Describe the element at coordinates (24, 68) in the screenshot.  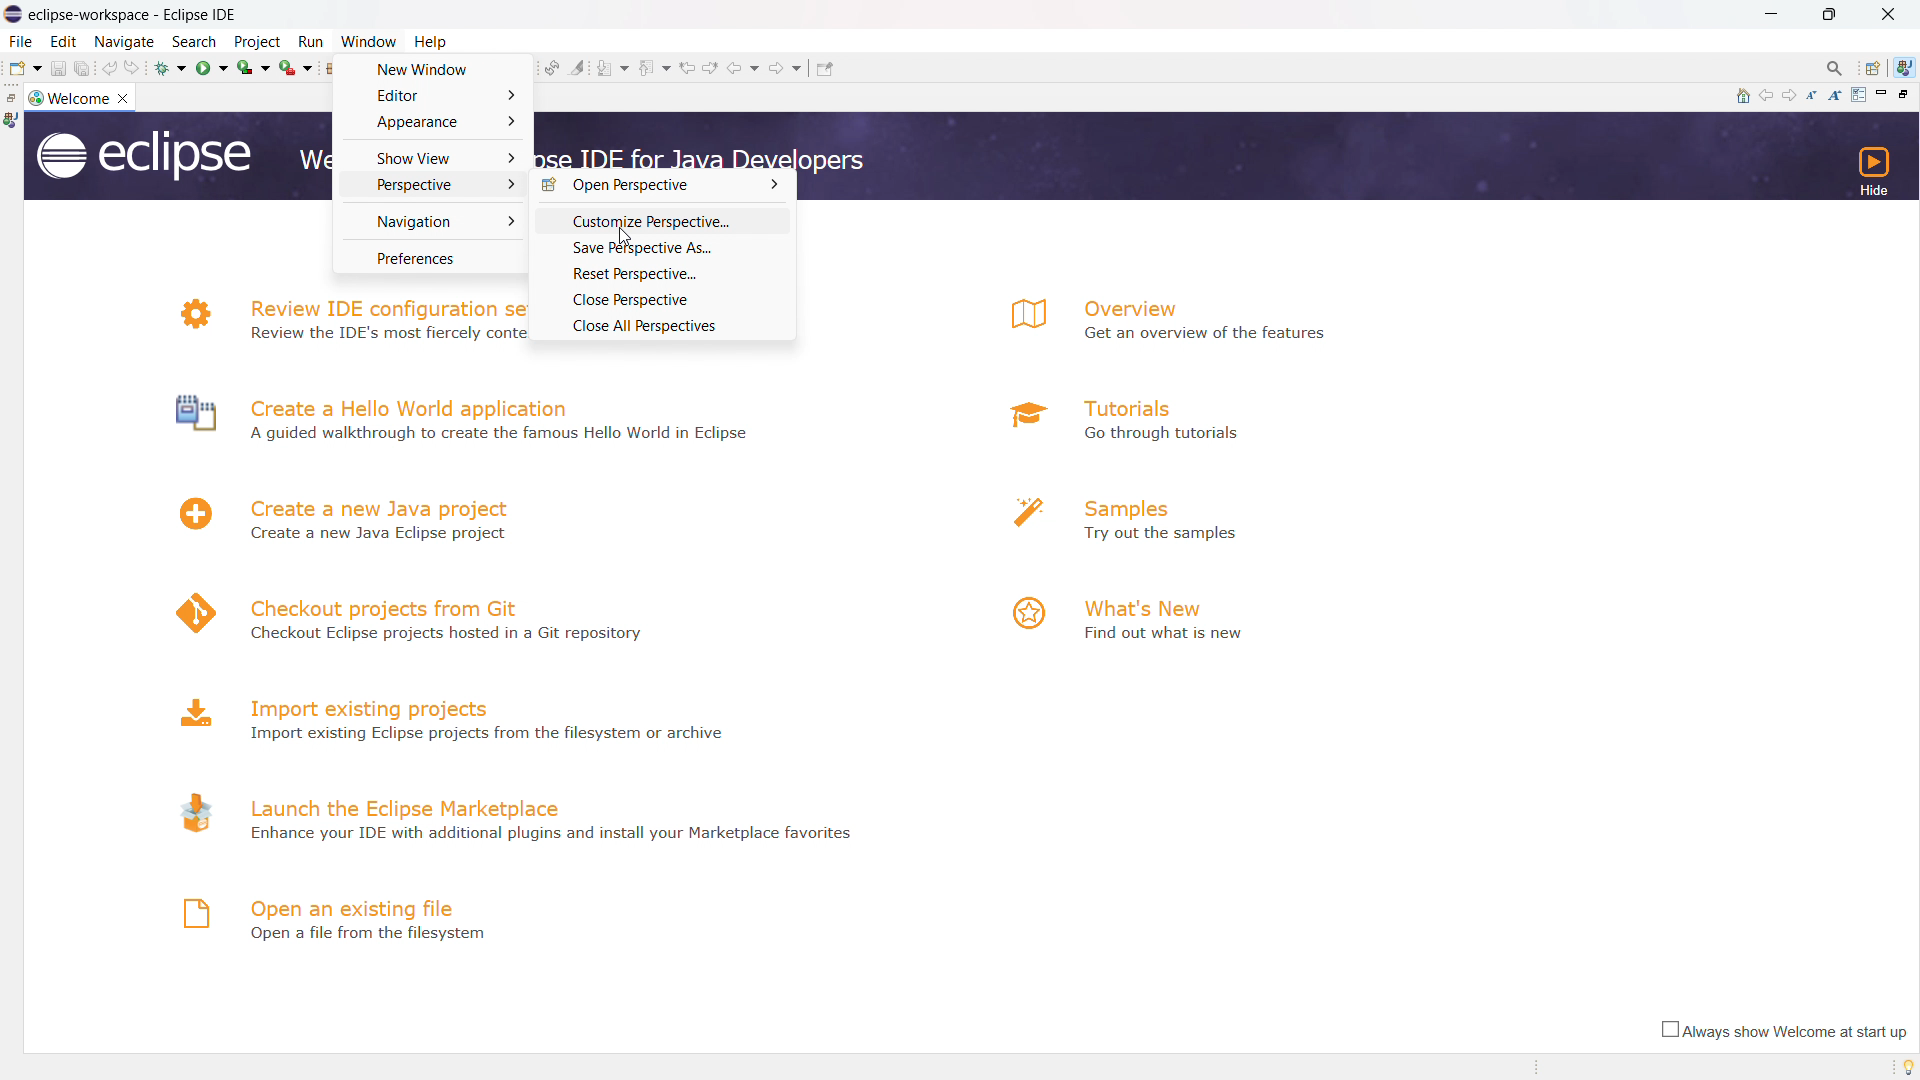
I see `new` at that location.